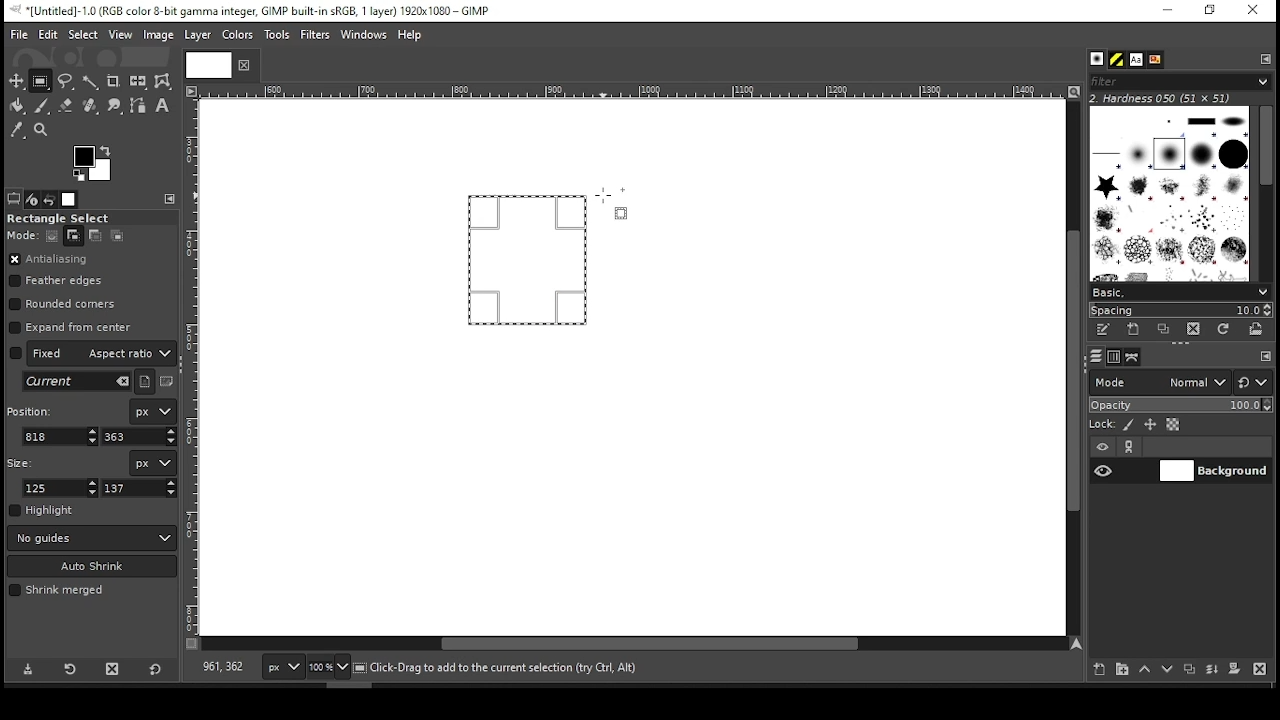 The height and width of the screenshot is (720, 1280). Describe the element at coordinates (65, 304) in the screenshot. I see `rounded corners` at that location.